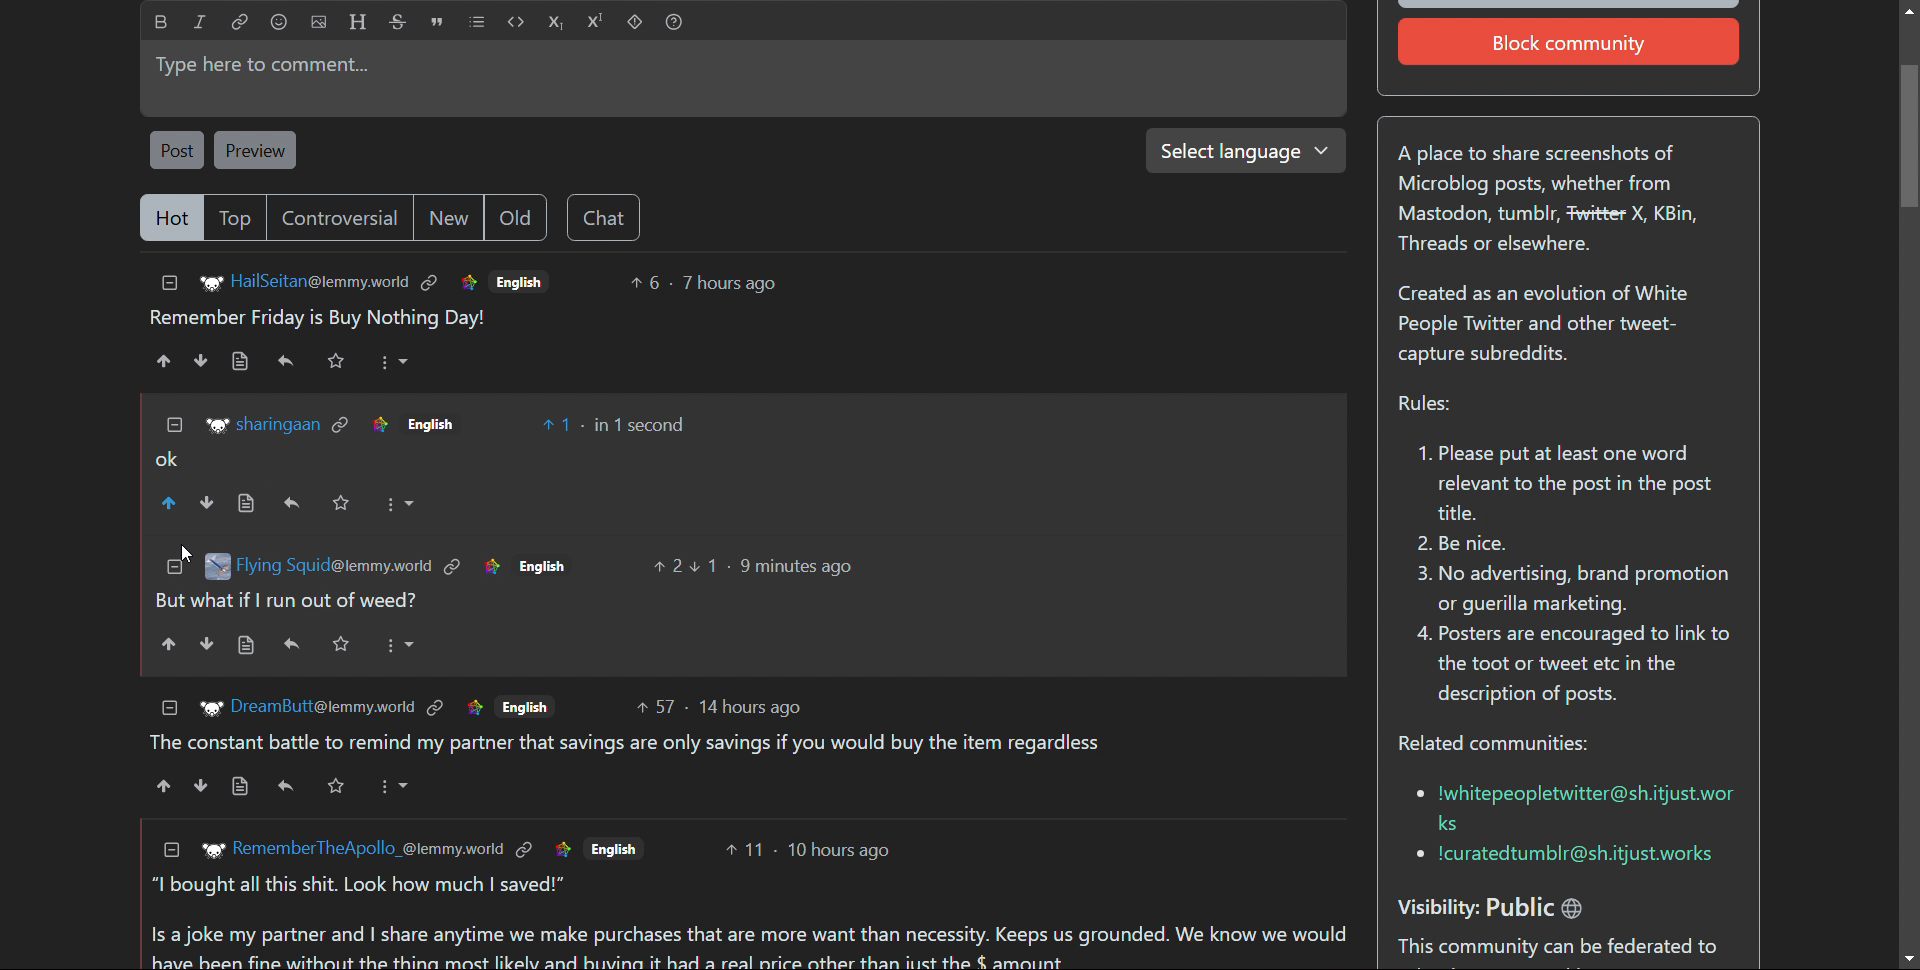 The height and width of the screenshot is (970, 1920). I want to click on time of posting, so click(778, 565).